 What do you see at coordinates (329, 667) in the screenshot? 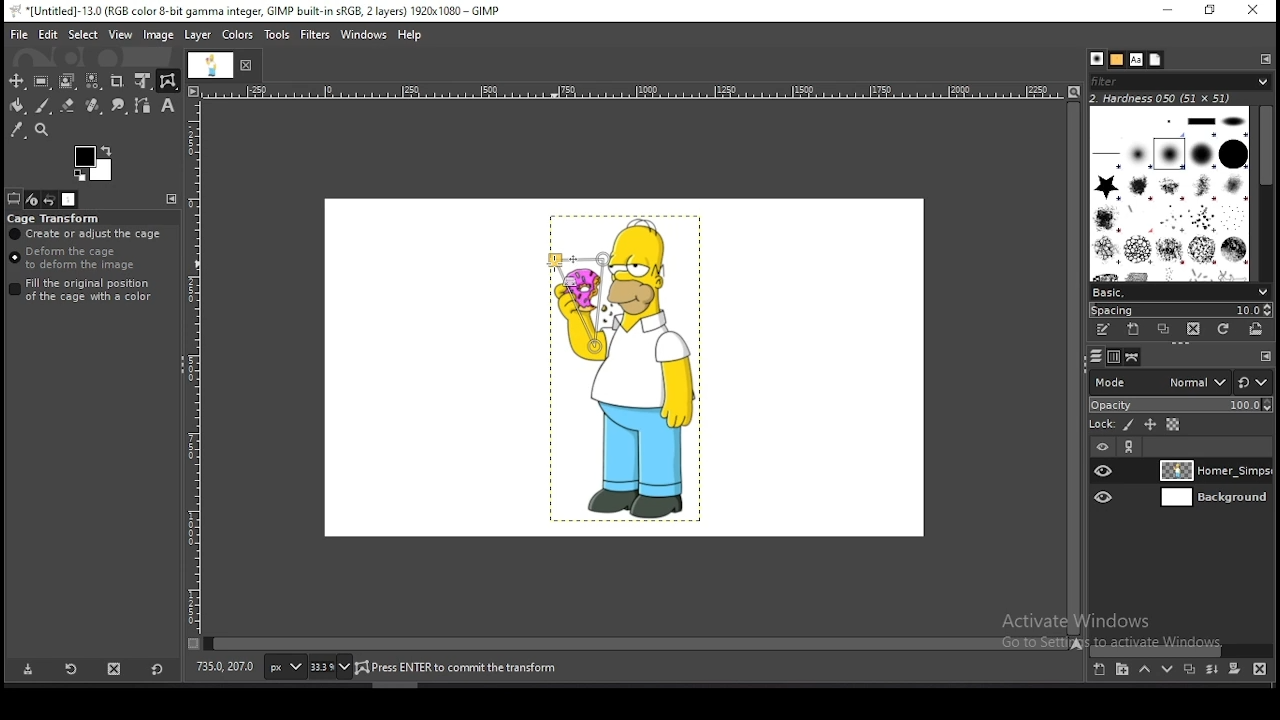
I see `zoom status` at bounding box center [329, 667].